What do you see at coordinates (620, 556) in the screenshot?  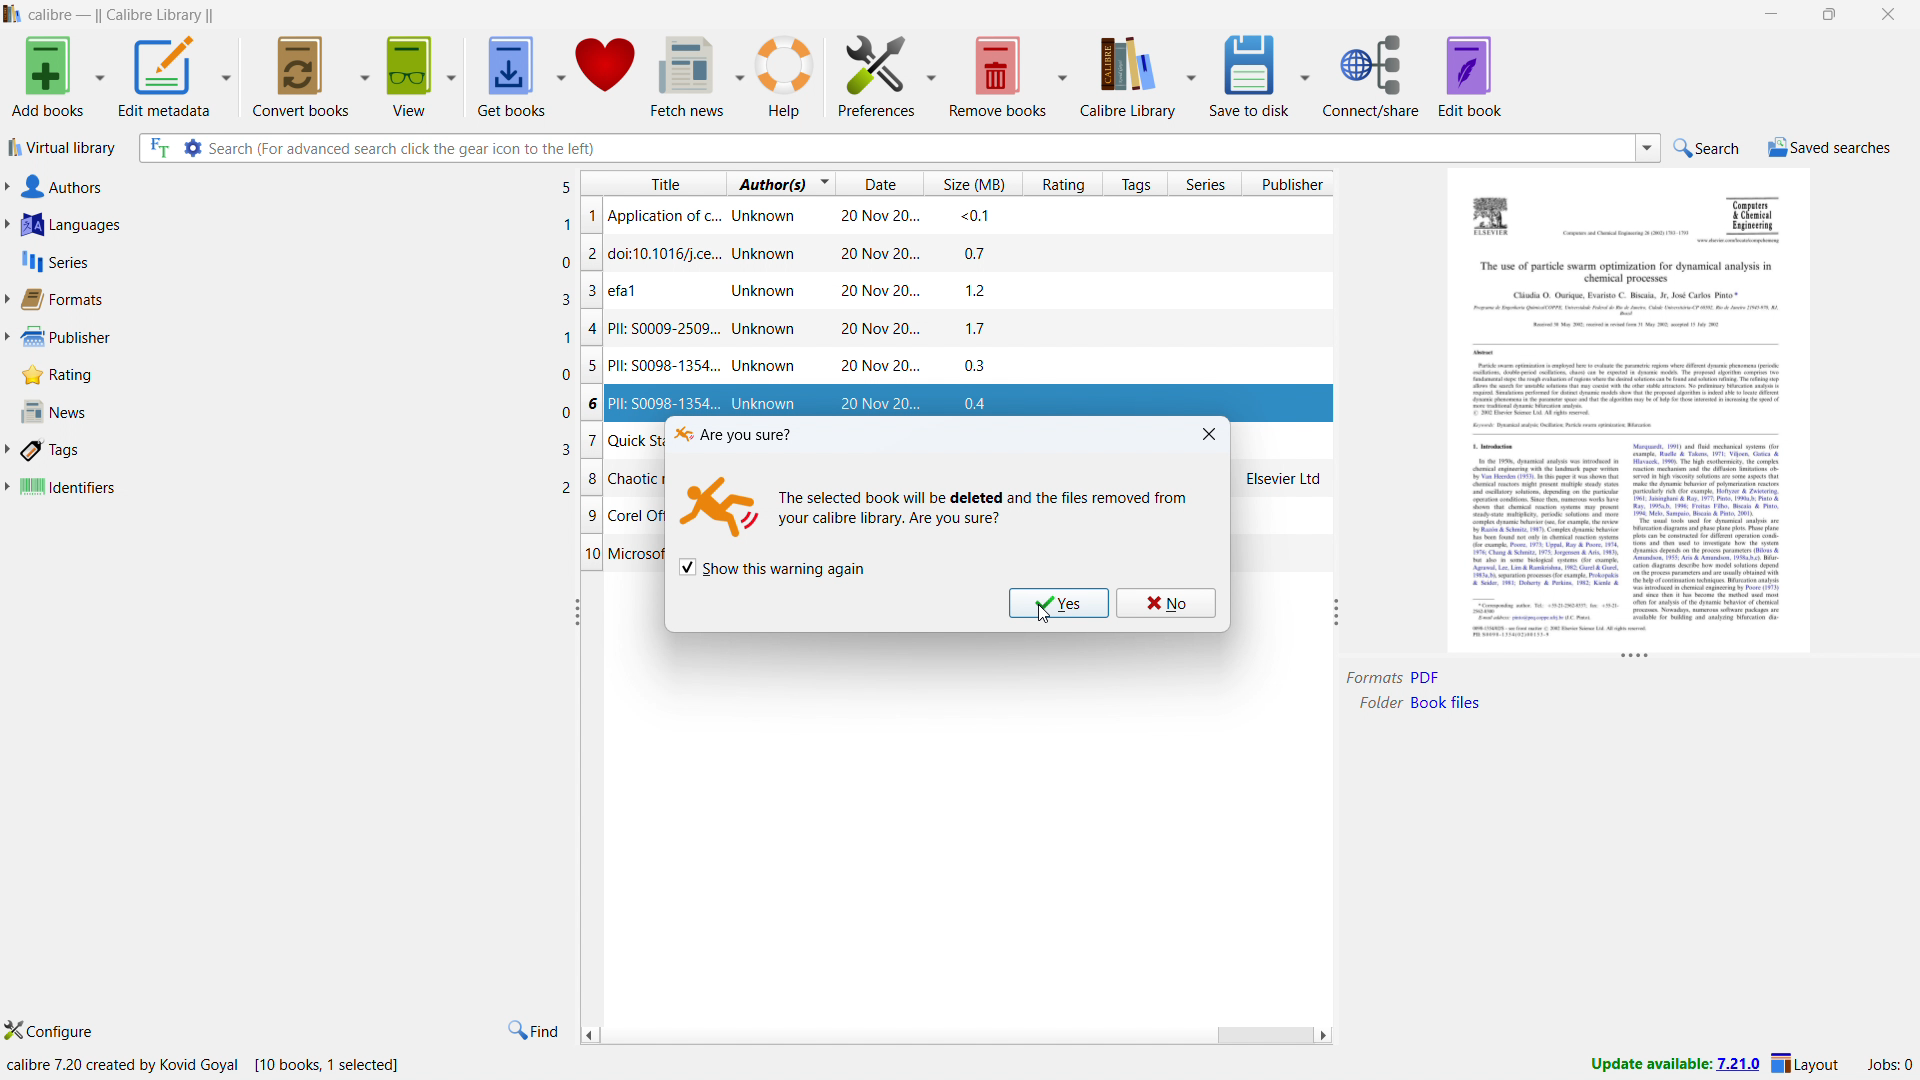 I see `Microsoft Power...` at bounding box center [620, 556].